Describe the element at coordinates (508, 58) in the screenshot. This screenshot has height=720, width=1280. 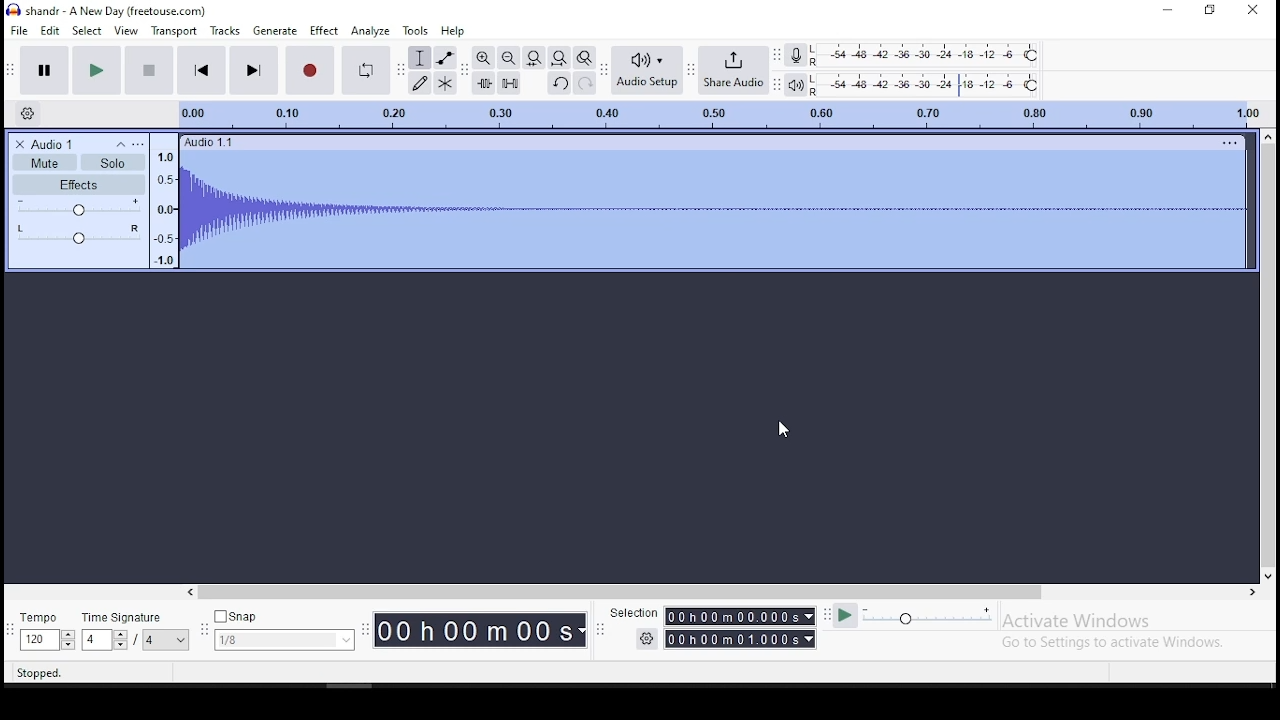
I see `zoom out` at that location.